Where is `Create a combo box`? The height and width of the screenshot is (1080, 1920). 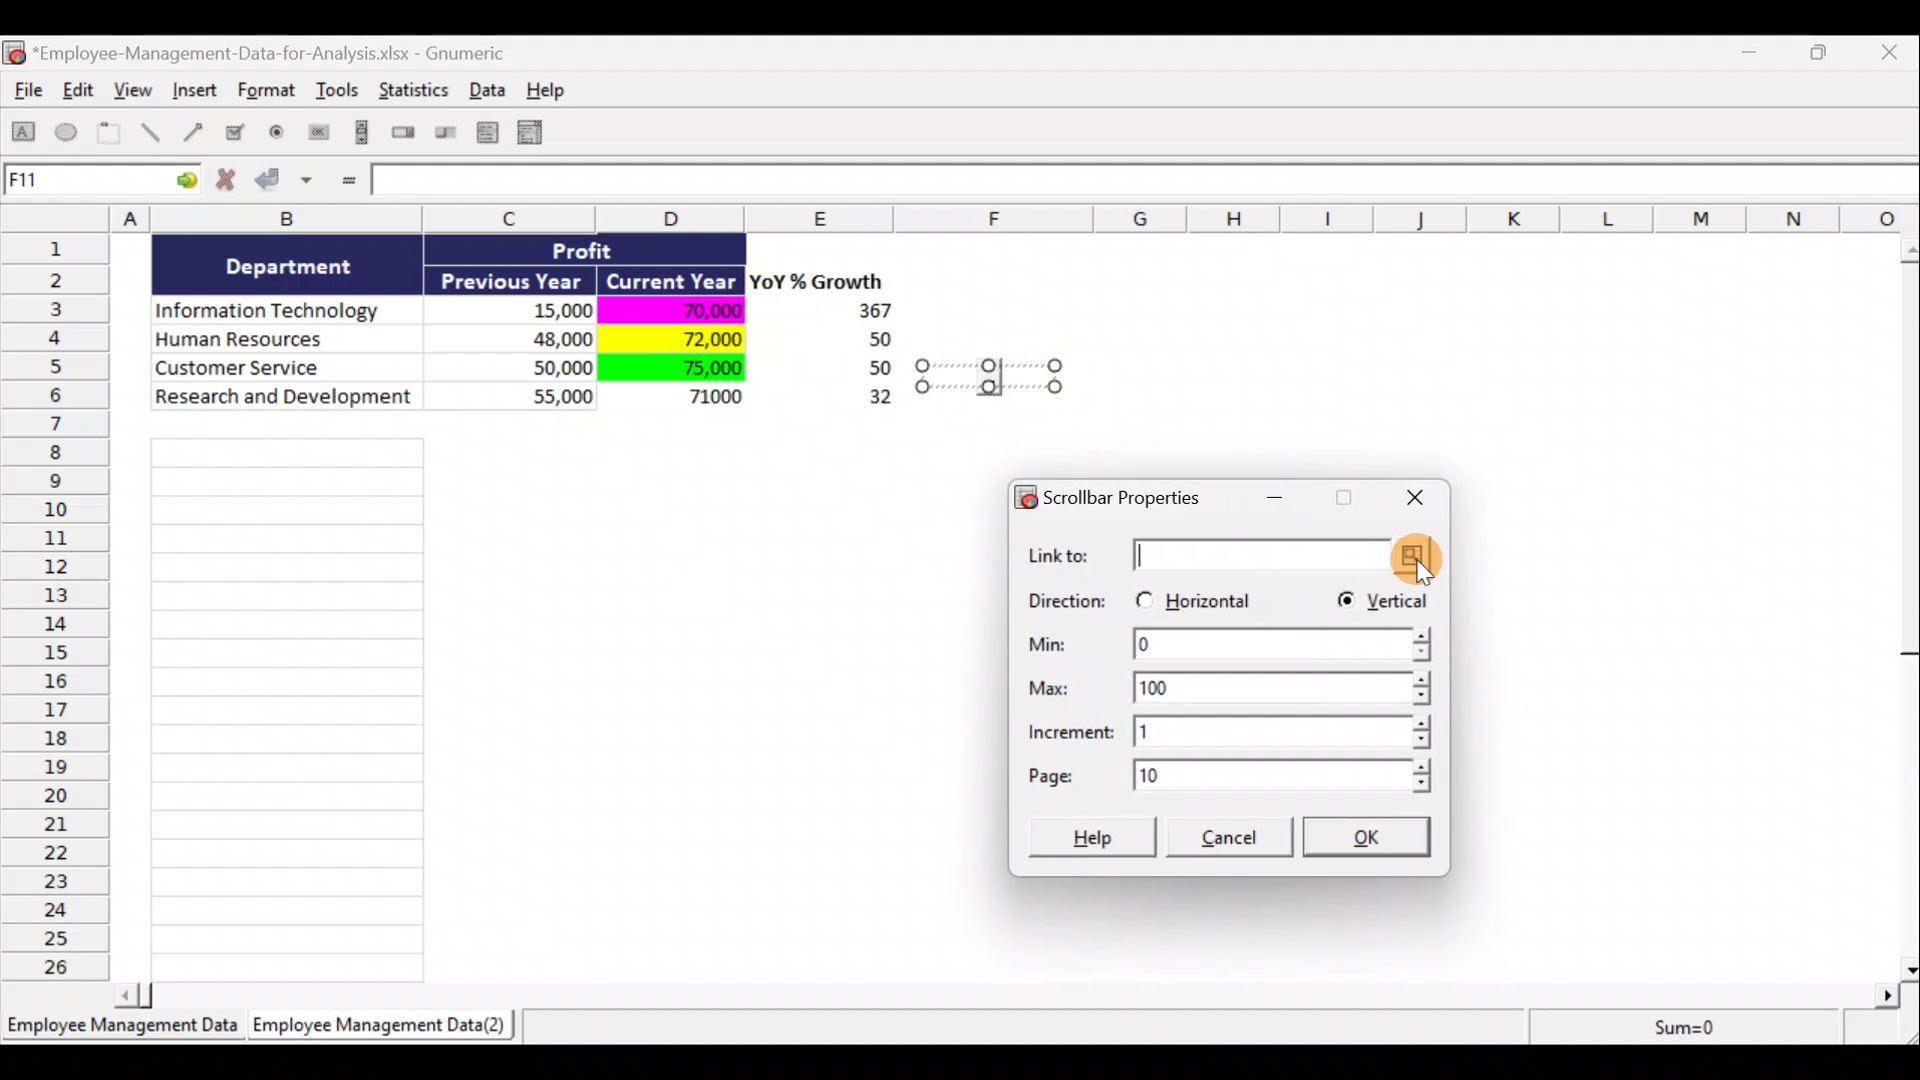 Create a combo box is located at coordinates (539, 133).